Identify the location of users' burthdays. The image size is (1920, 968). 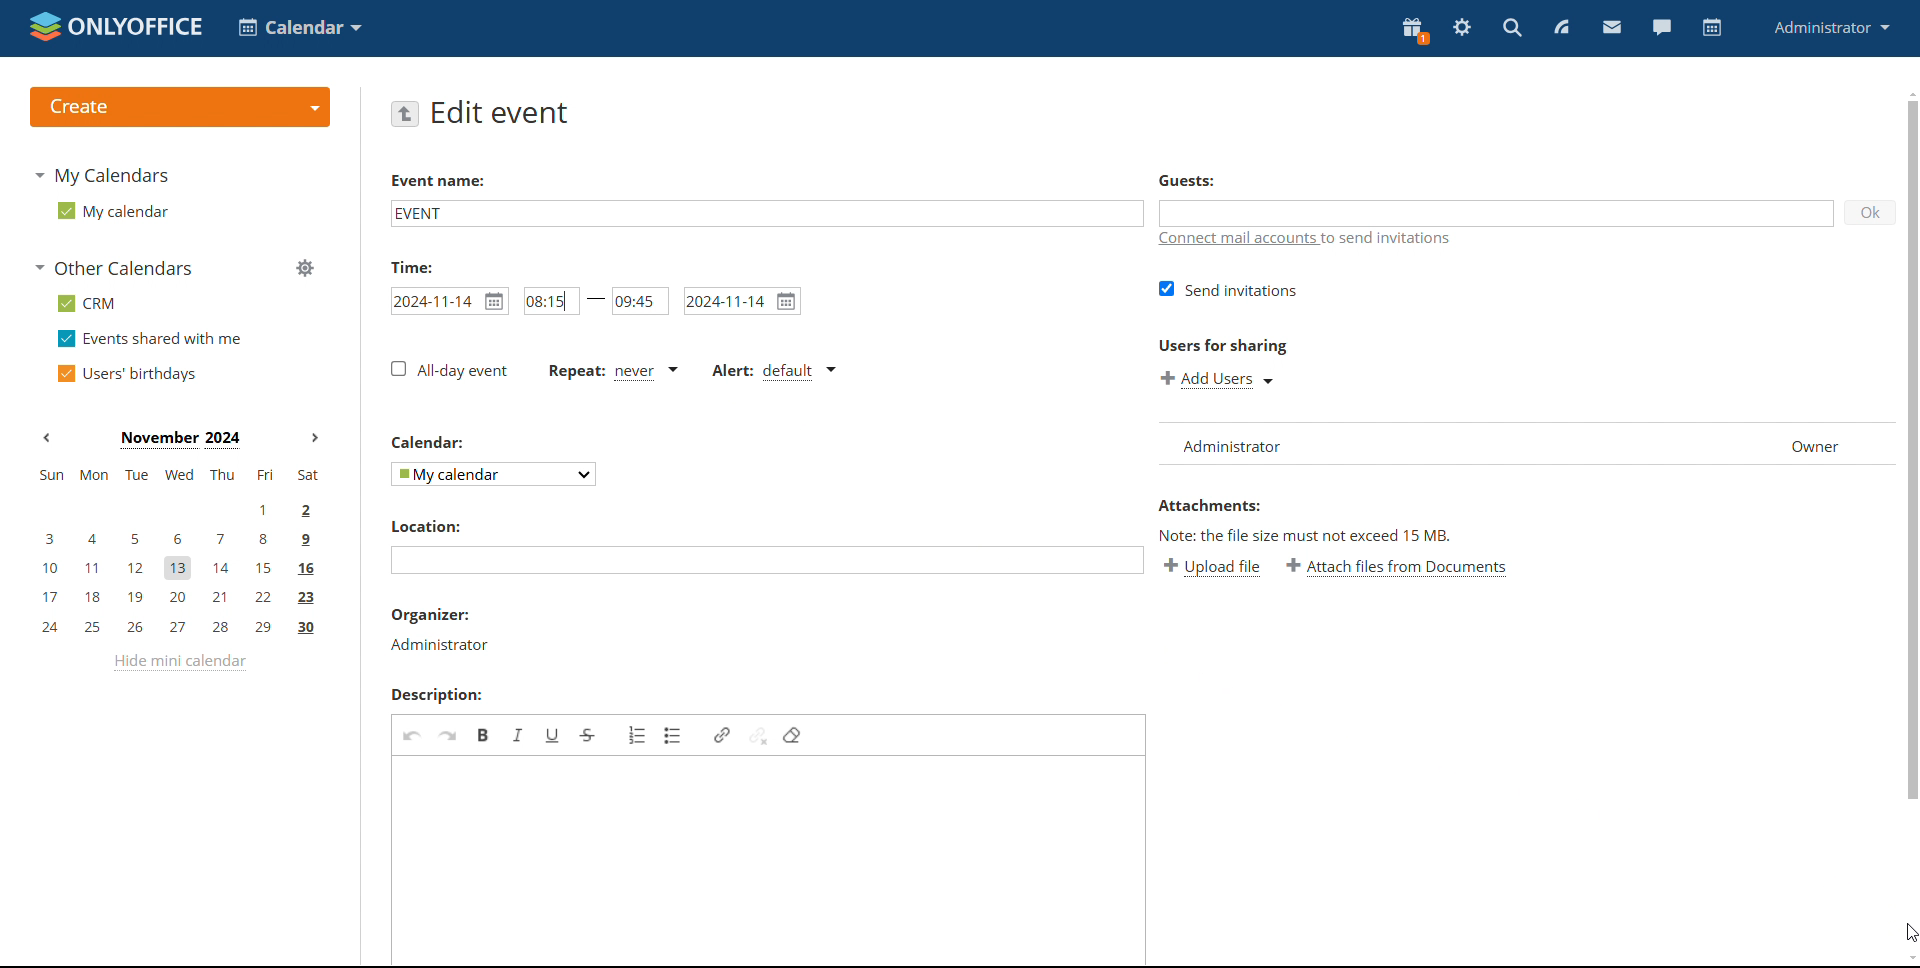
(131, 372).